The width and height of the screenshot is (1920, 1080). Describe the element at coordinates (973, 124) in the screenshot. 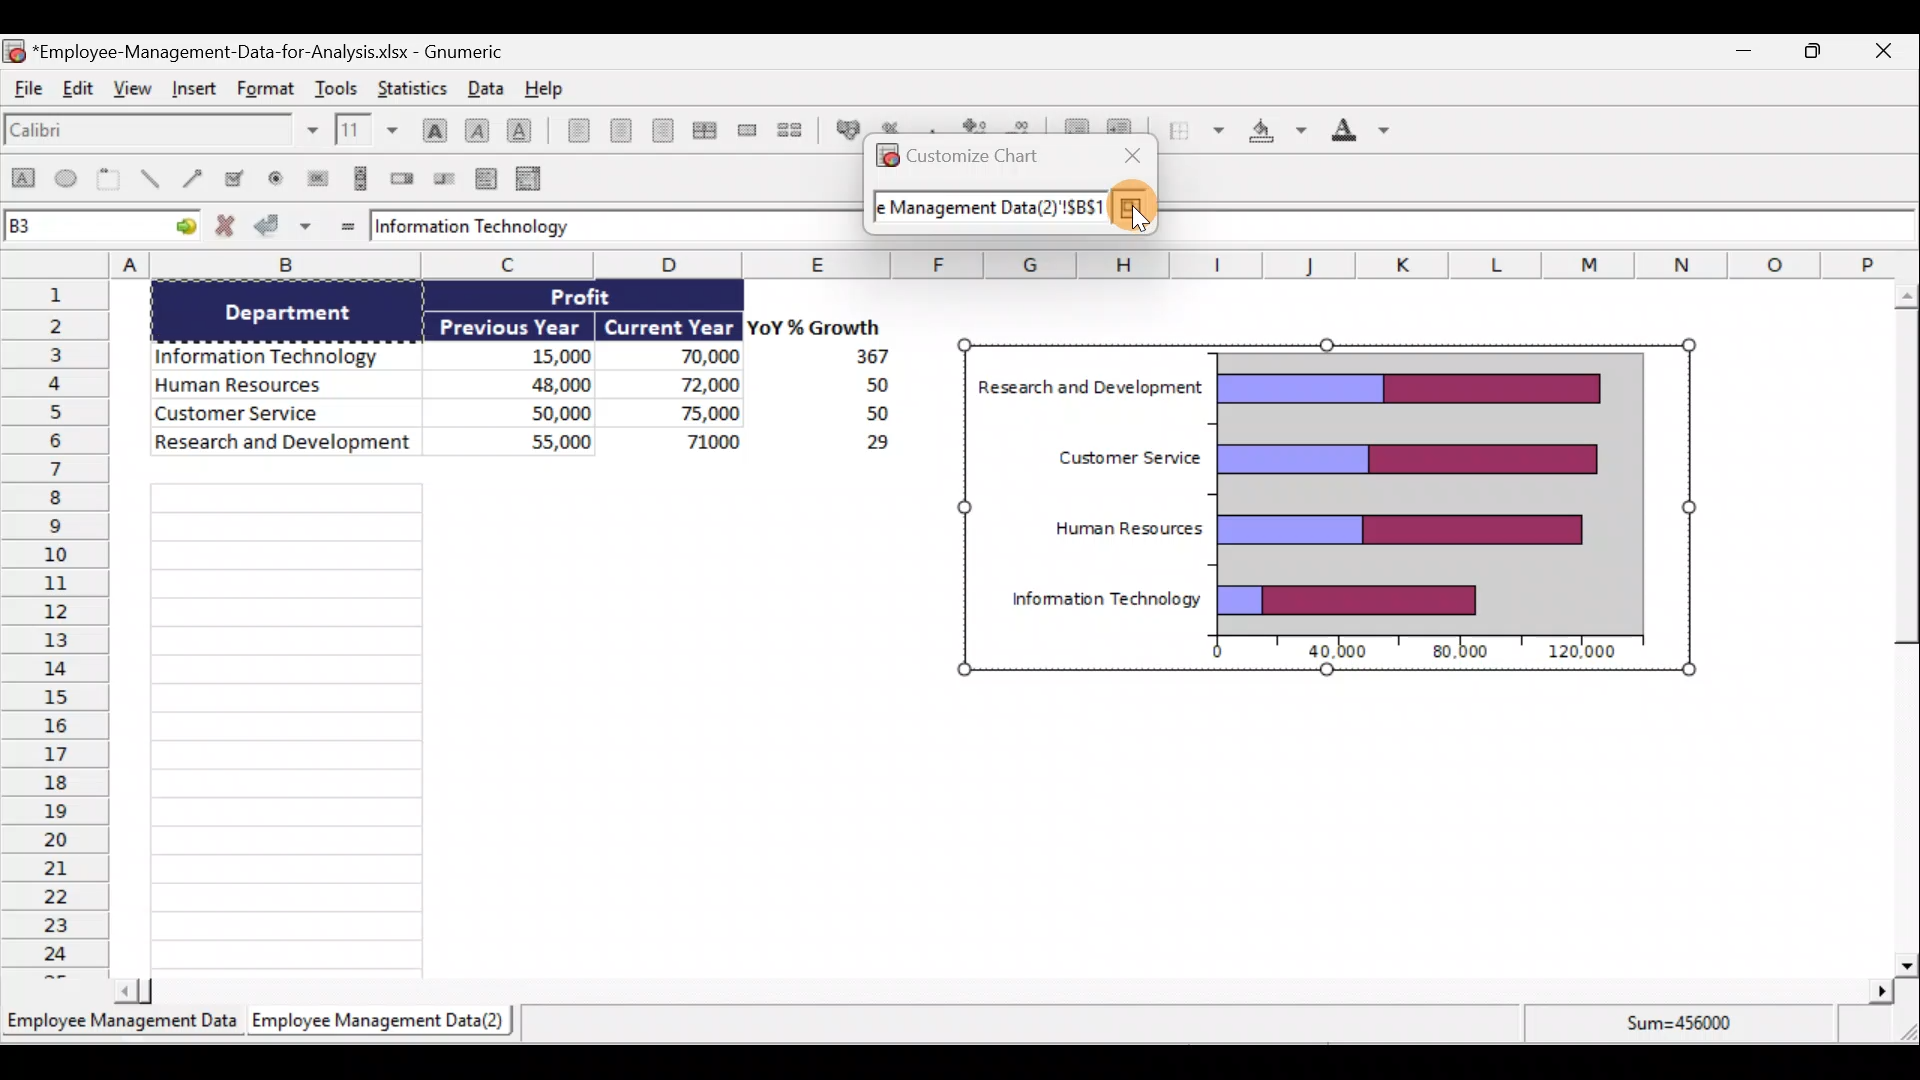

I see `Increase decimals` at that location.